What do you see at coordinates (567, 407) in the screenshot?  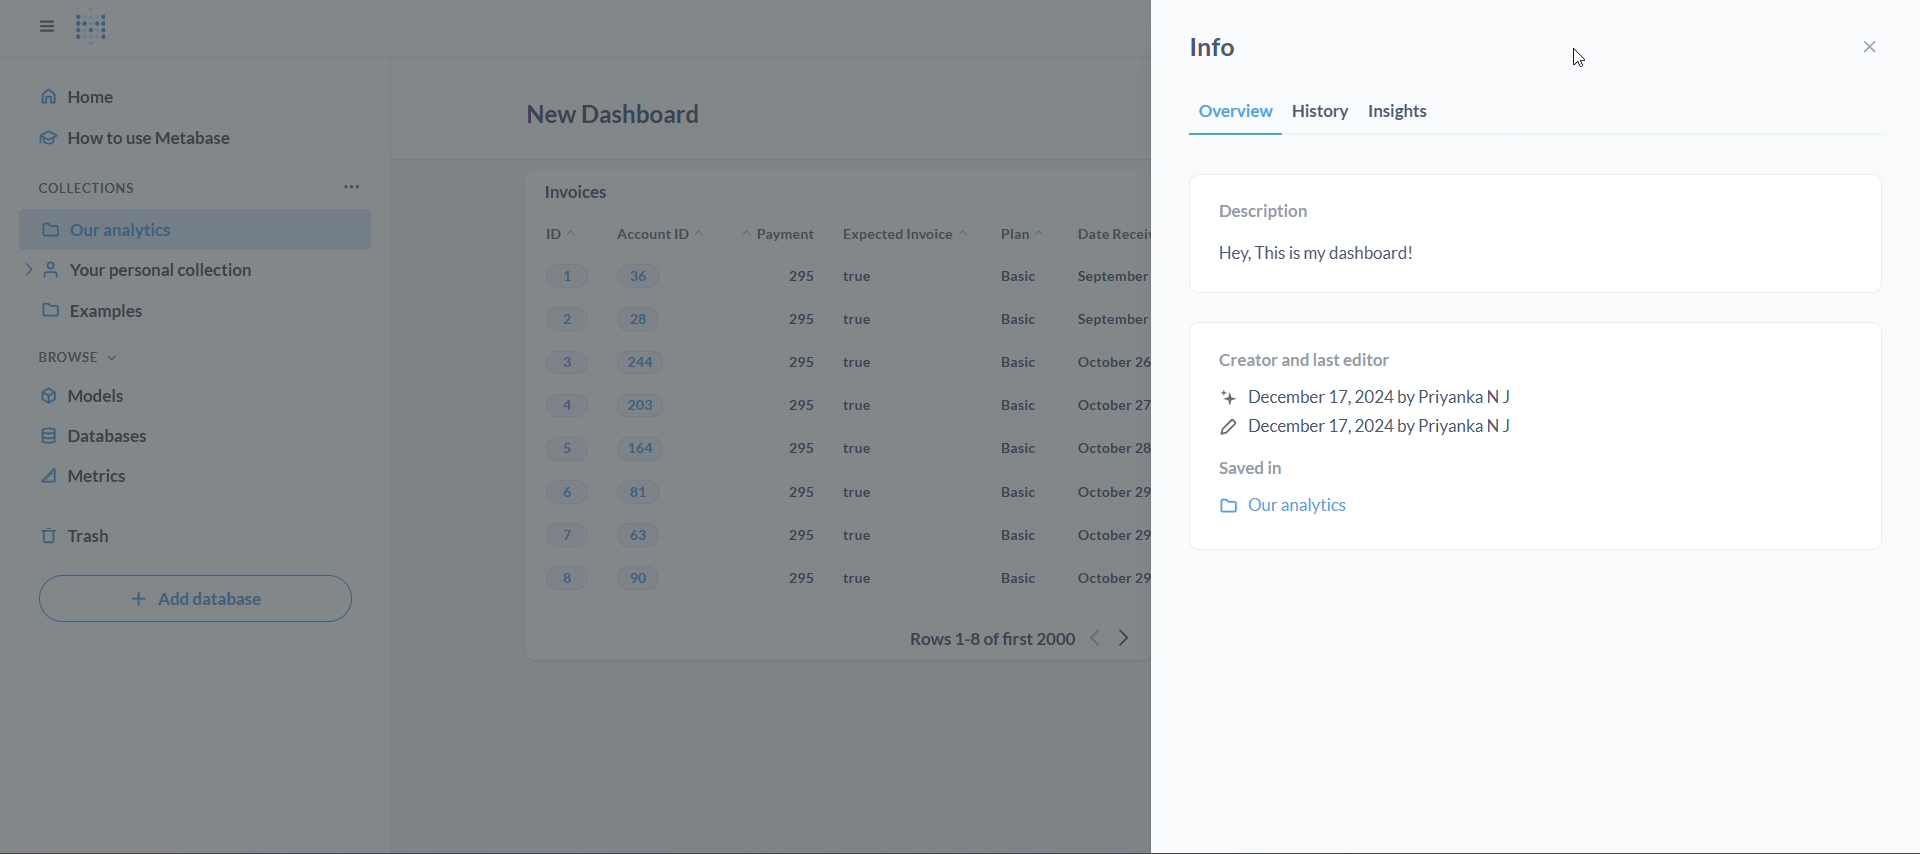 I see `4` at bounding box center [567, 407].